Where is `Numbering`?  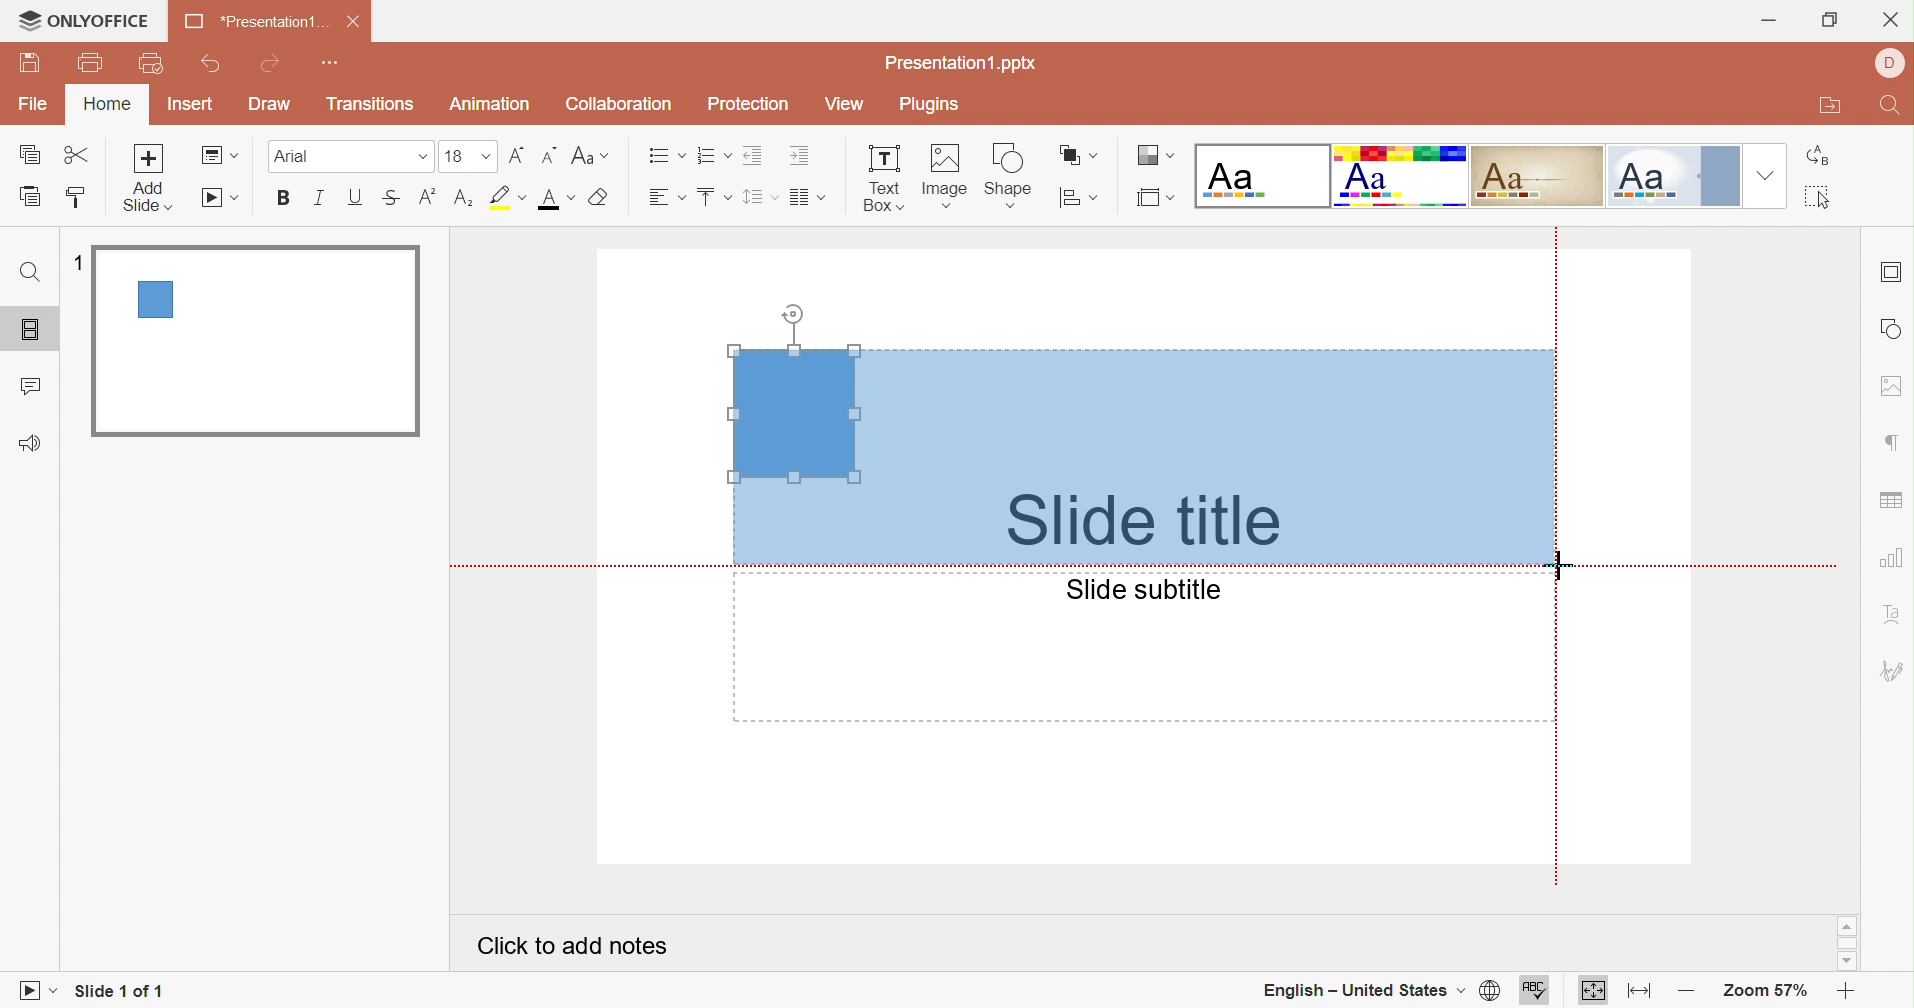
Numbering is located at coordinates (714, 155).